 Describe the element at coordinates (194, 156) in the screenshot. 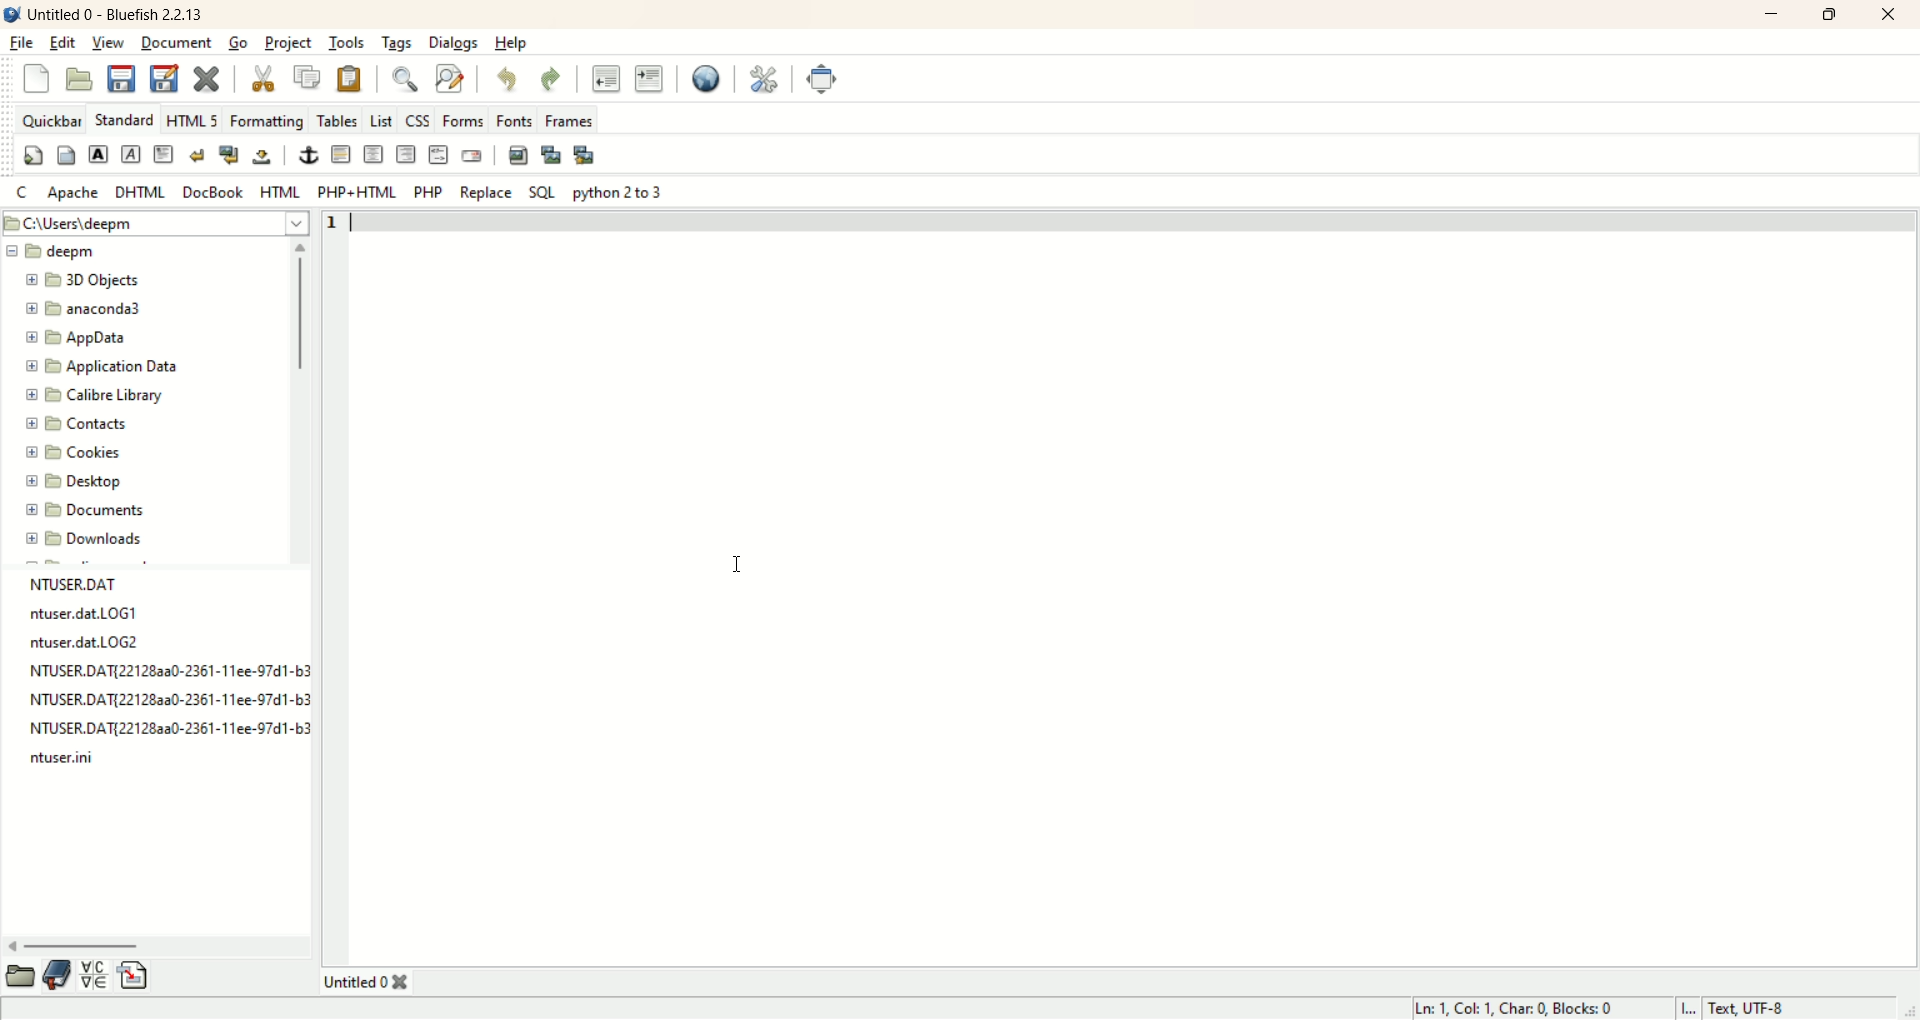

I see `break` at that location.